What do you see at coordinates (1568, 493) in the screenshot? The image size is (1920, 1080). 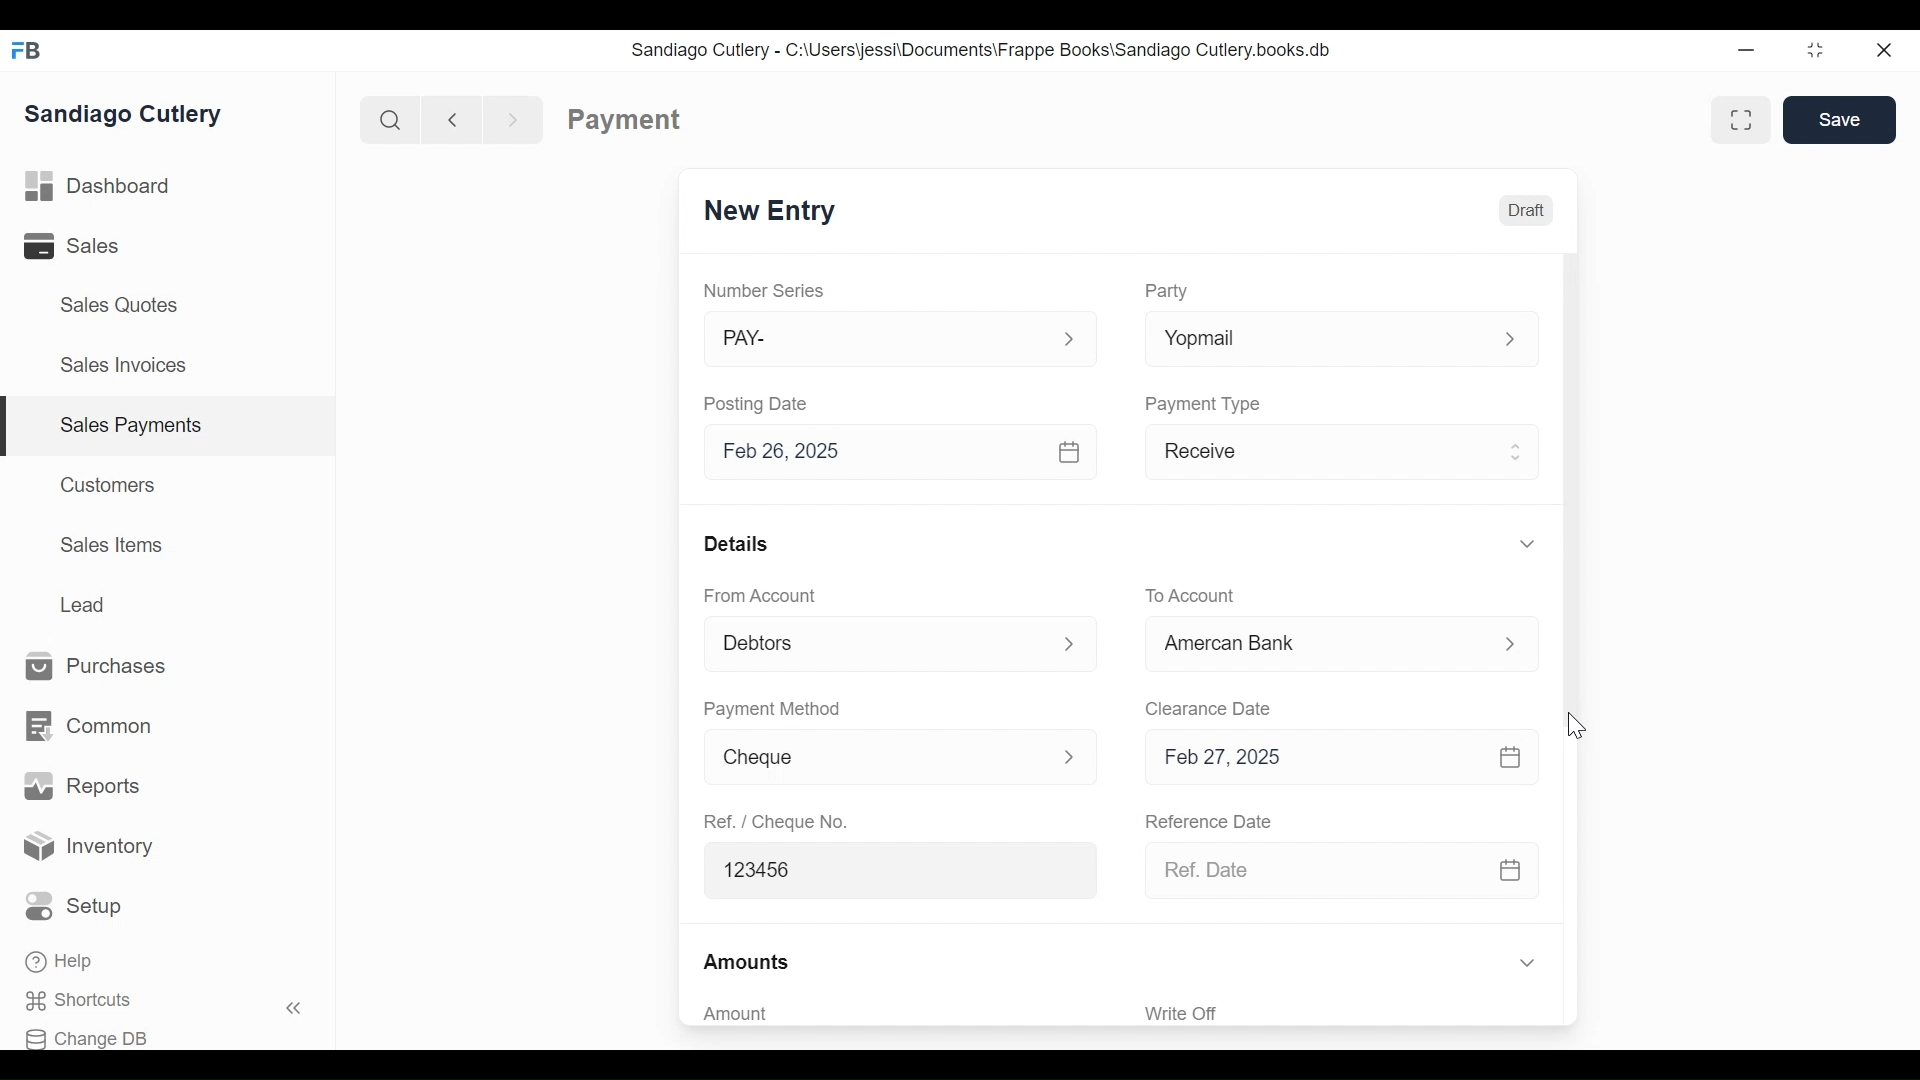 I see `Vertical Scroll bar` at bounding box center [1568, 493].